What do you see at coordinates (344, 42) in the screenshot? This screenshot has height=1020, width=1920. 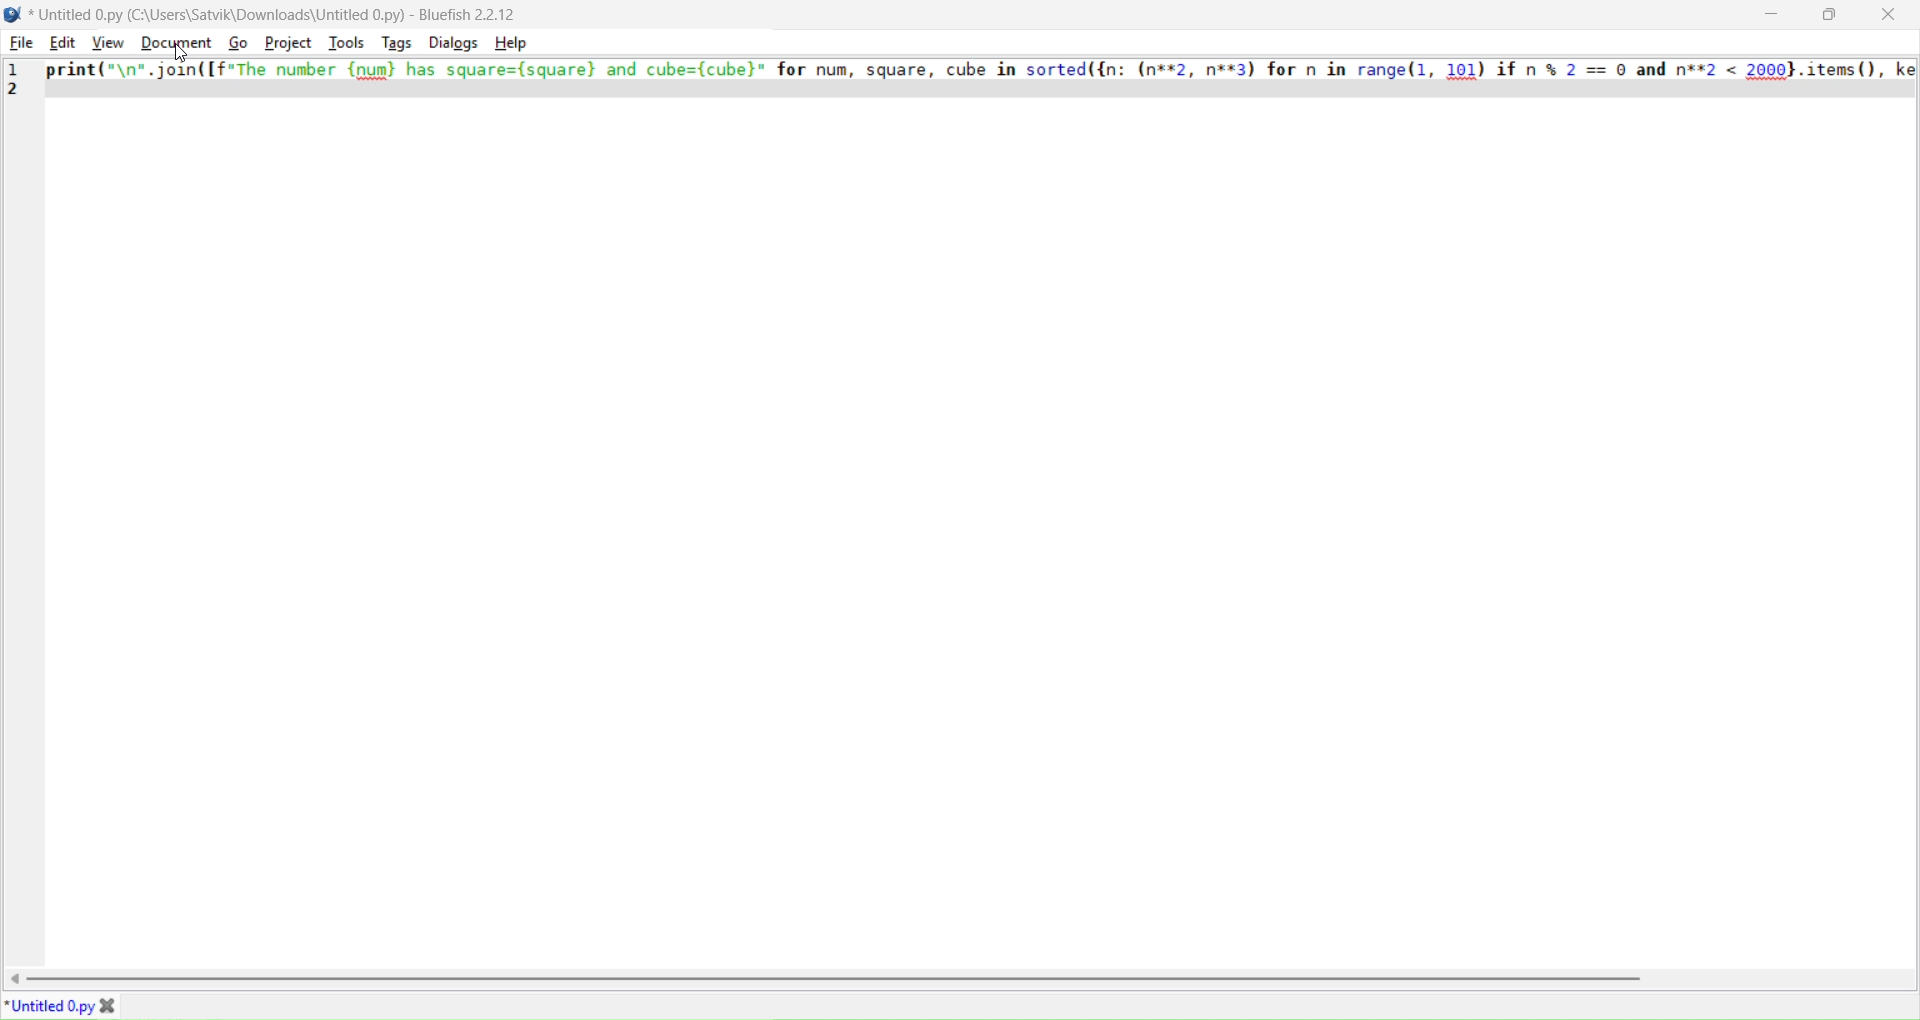 I see `tools` at bounding box center [344, 42].